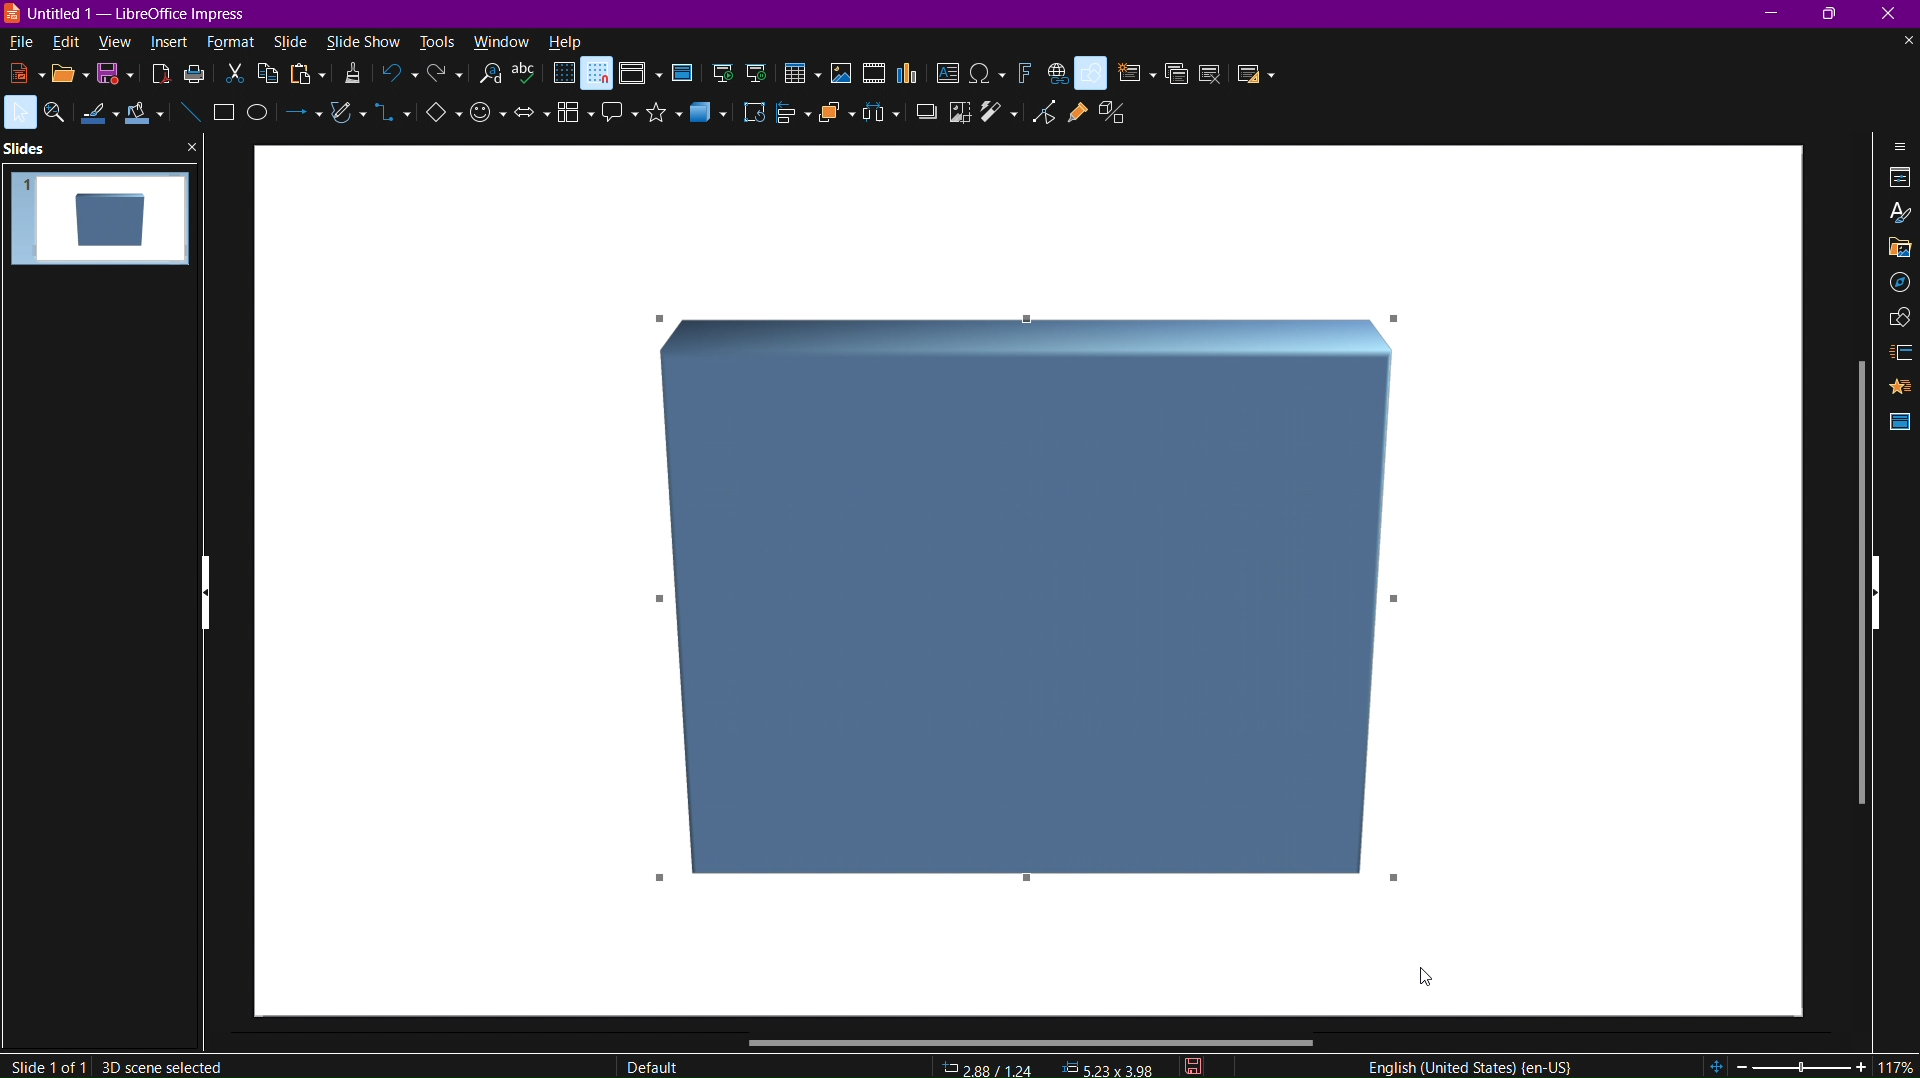  Describe the element at coordinates (302, 122) in the screenshot. I see `Lines and Arrows` at that location.